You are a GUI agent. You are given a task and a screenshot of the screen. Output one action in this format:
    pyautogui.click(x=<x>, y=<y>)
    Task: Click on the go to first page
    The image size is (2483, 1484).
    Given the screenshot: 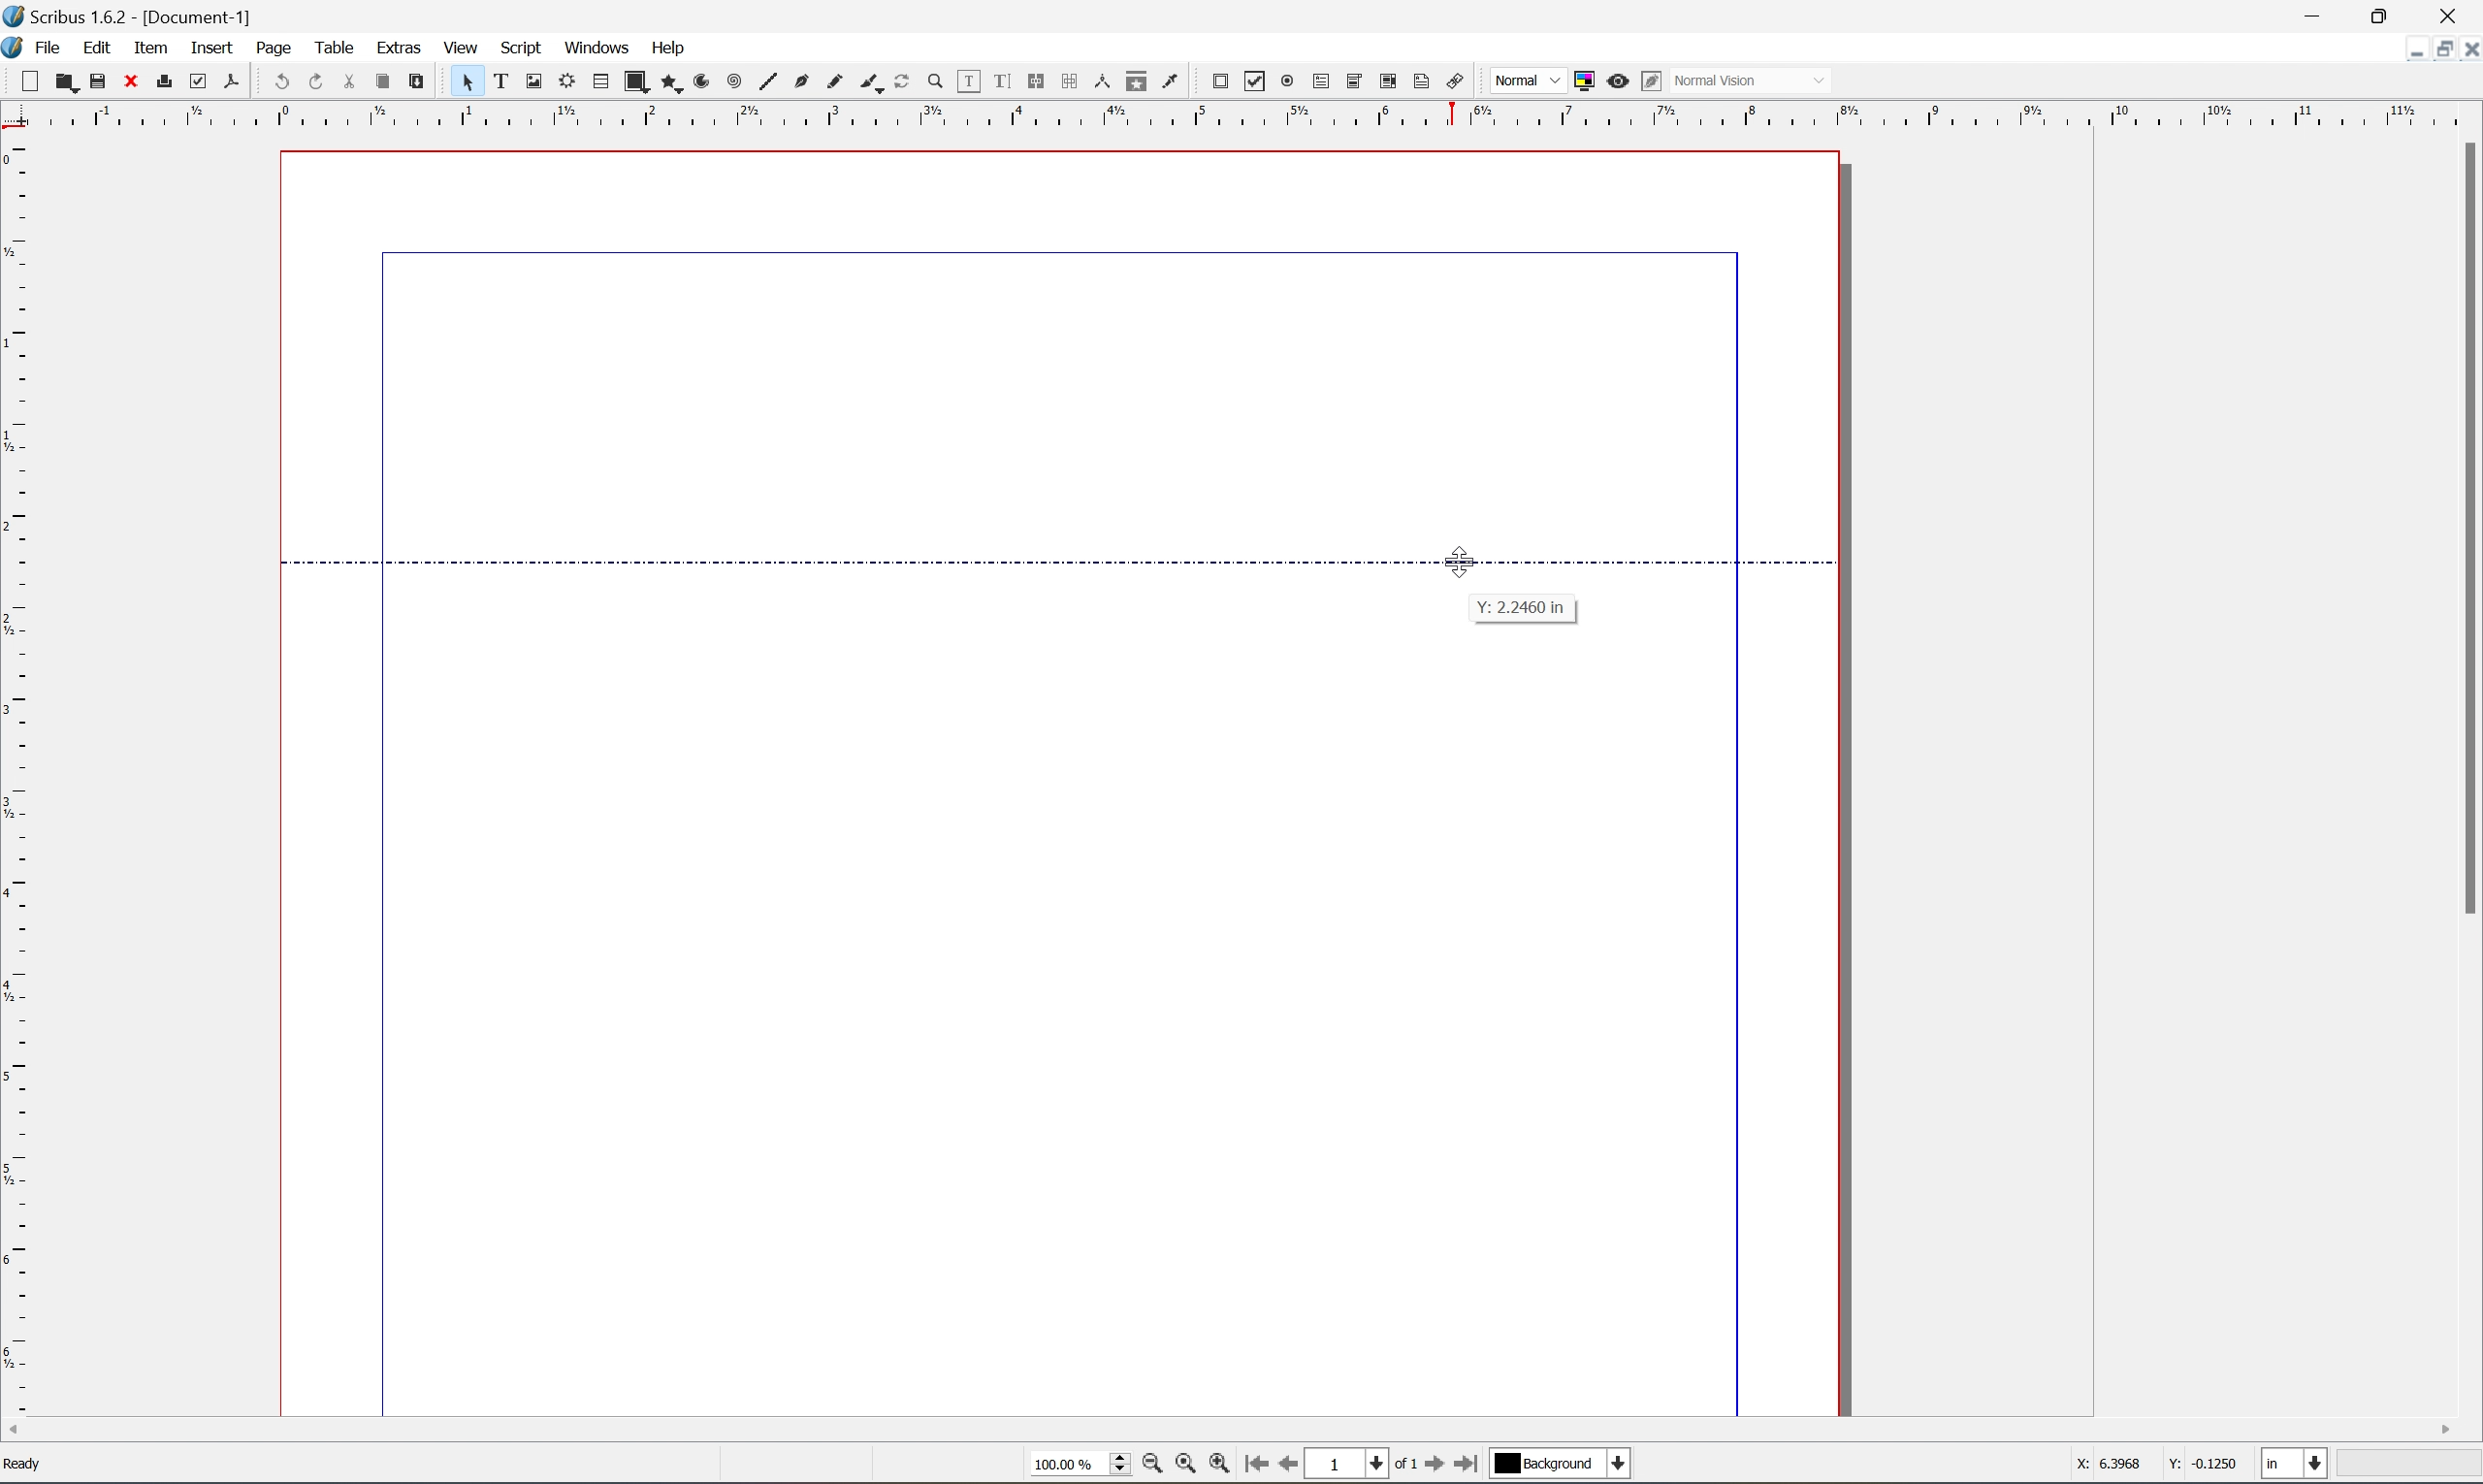 What is the action you would take?
    pyautogui.click(x=1433, y=1467)
    